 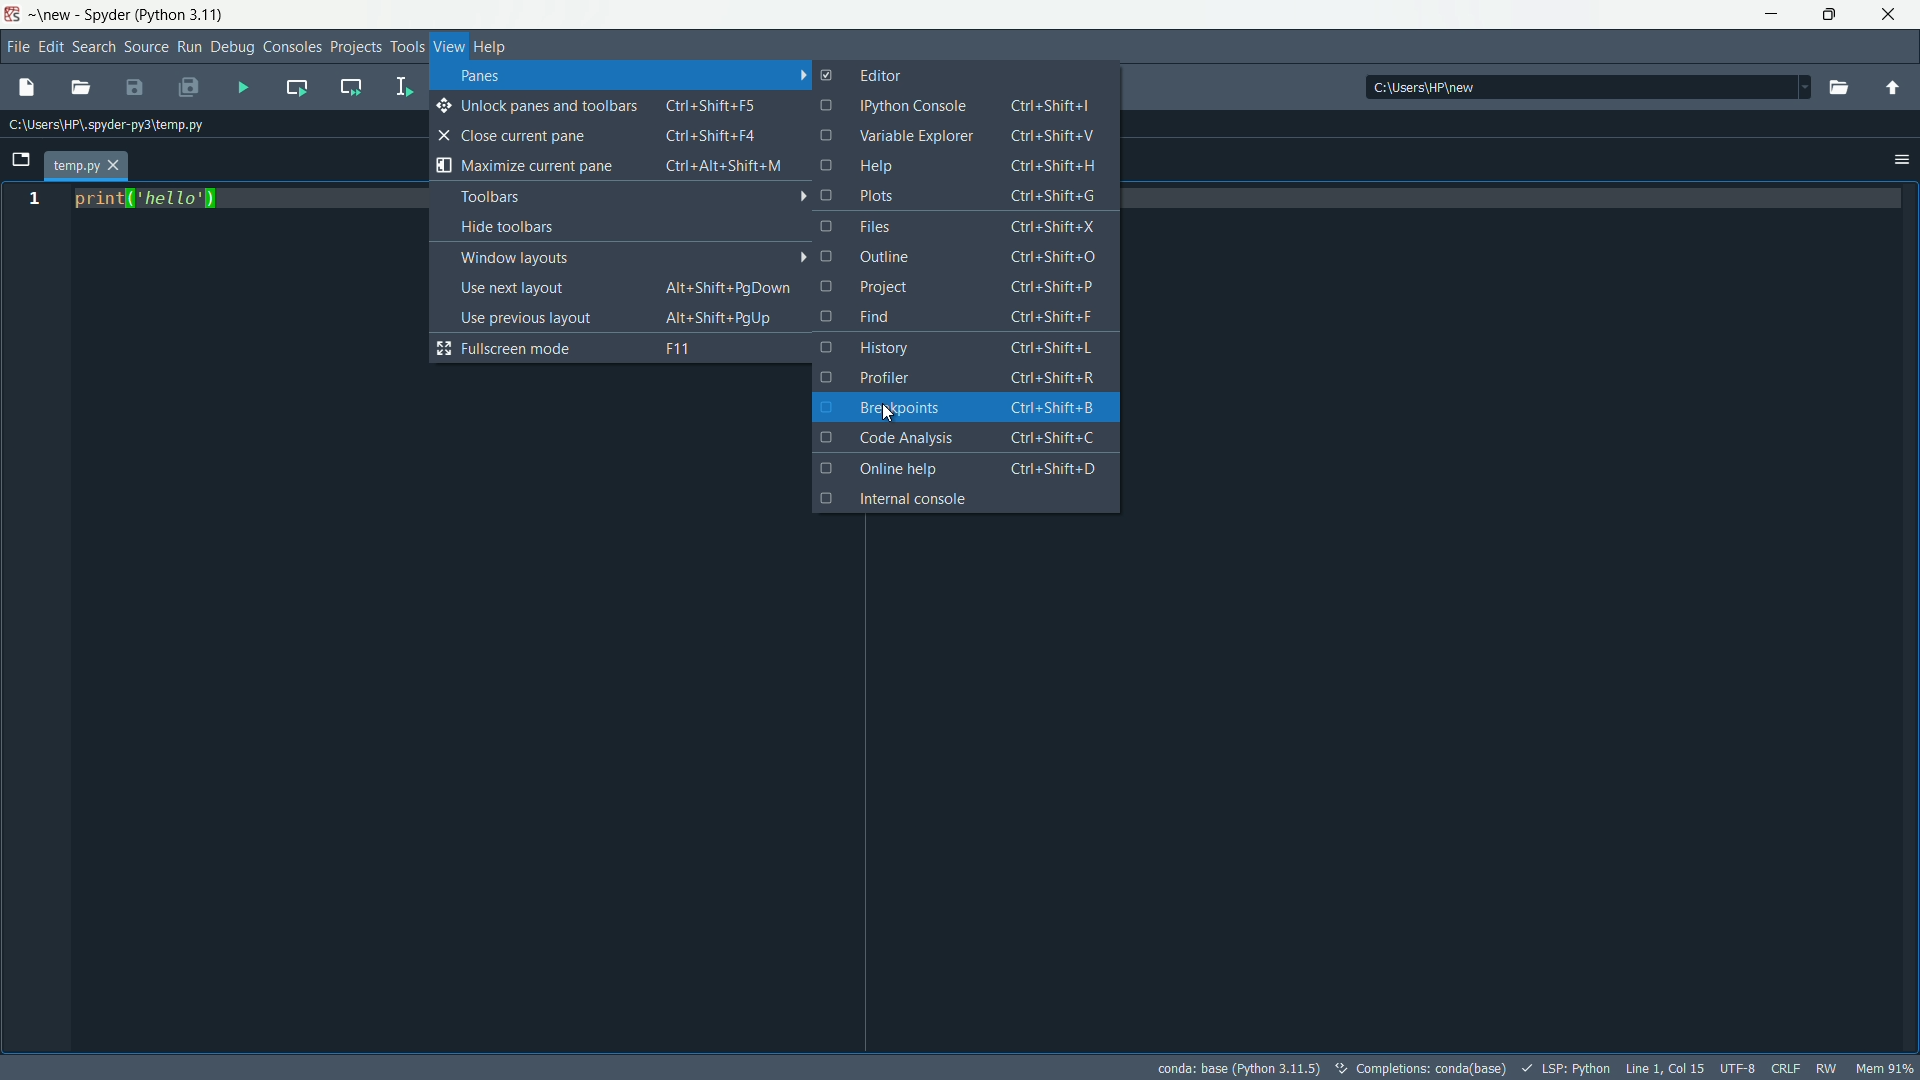 What do you see at coordinates (887, 412) in the screenshot?
I see `cursor` at bounding box center [887, 412].